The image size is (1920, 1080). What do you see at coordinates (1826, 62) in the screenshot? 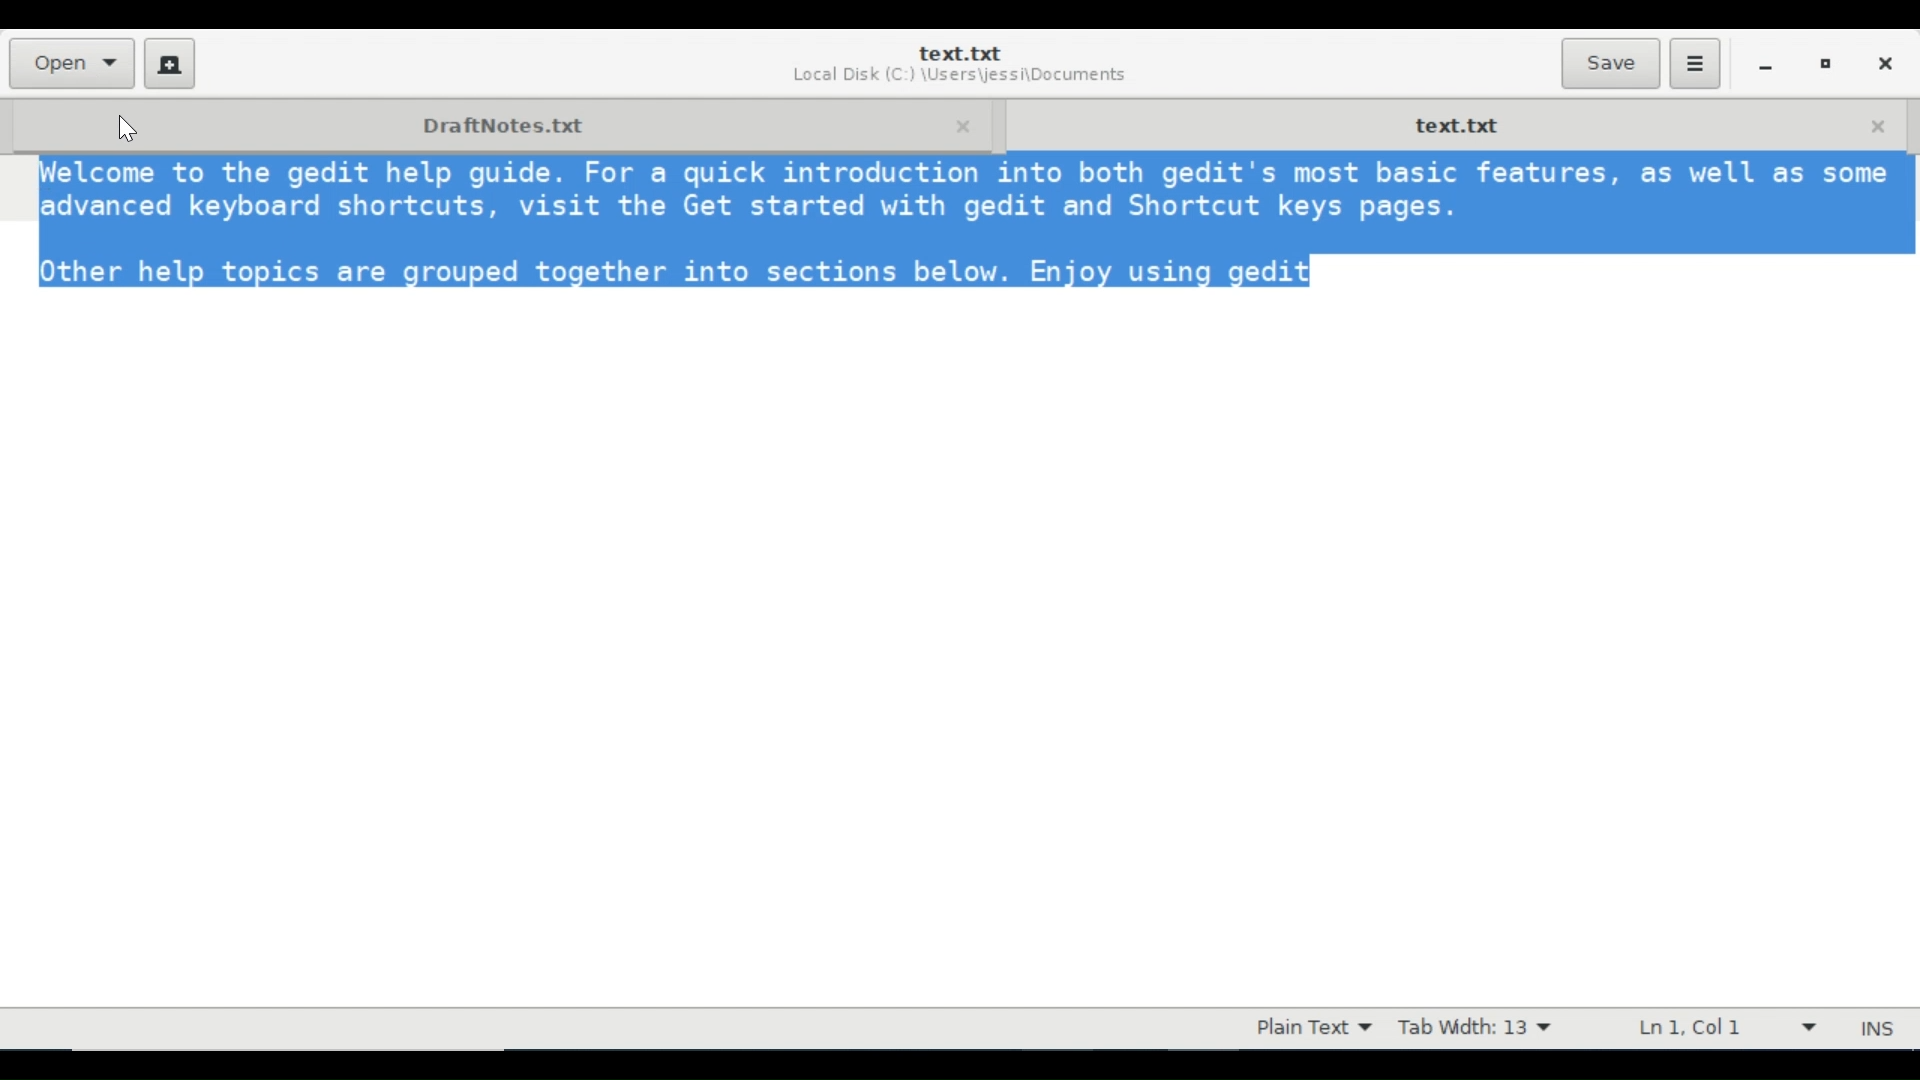
I see `Restore` at bounding box center [1826, 62].